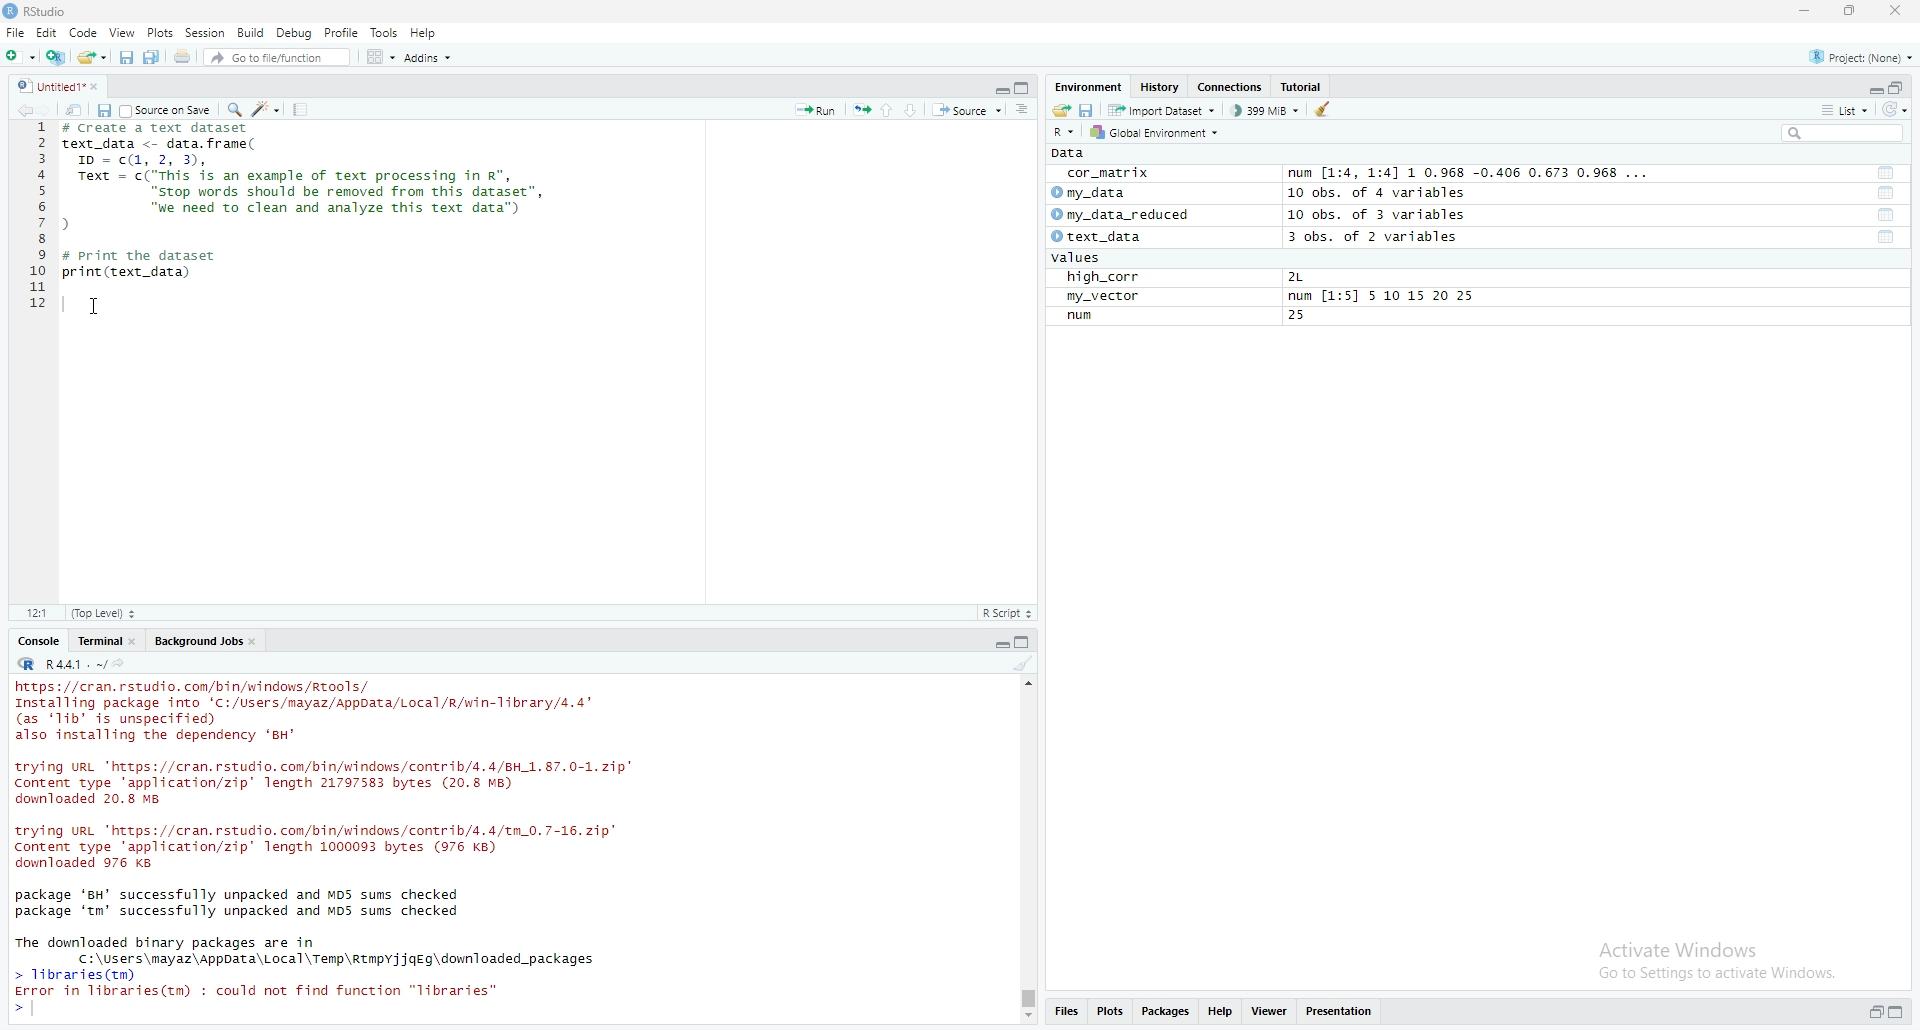 This screenshot has height=1030, width=1920. Describe the element at coordinates (14, 33) in the screenshot. I see `file` at that location.